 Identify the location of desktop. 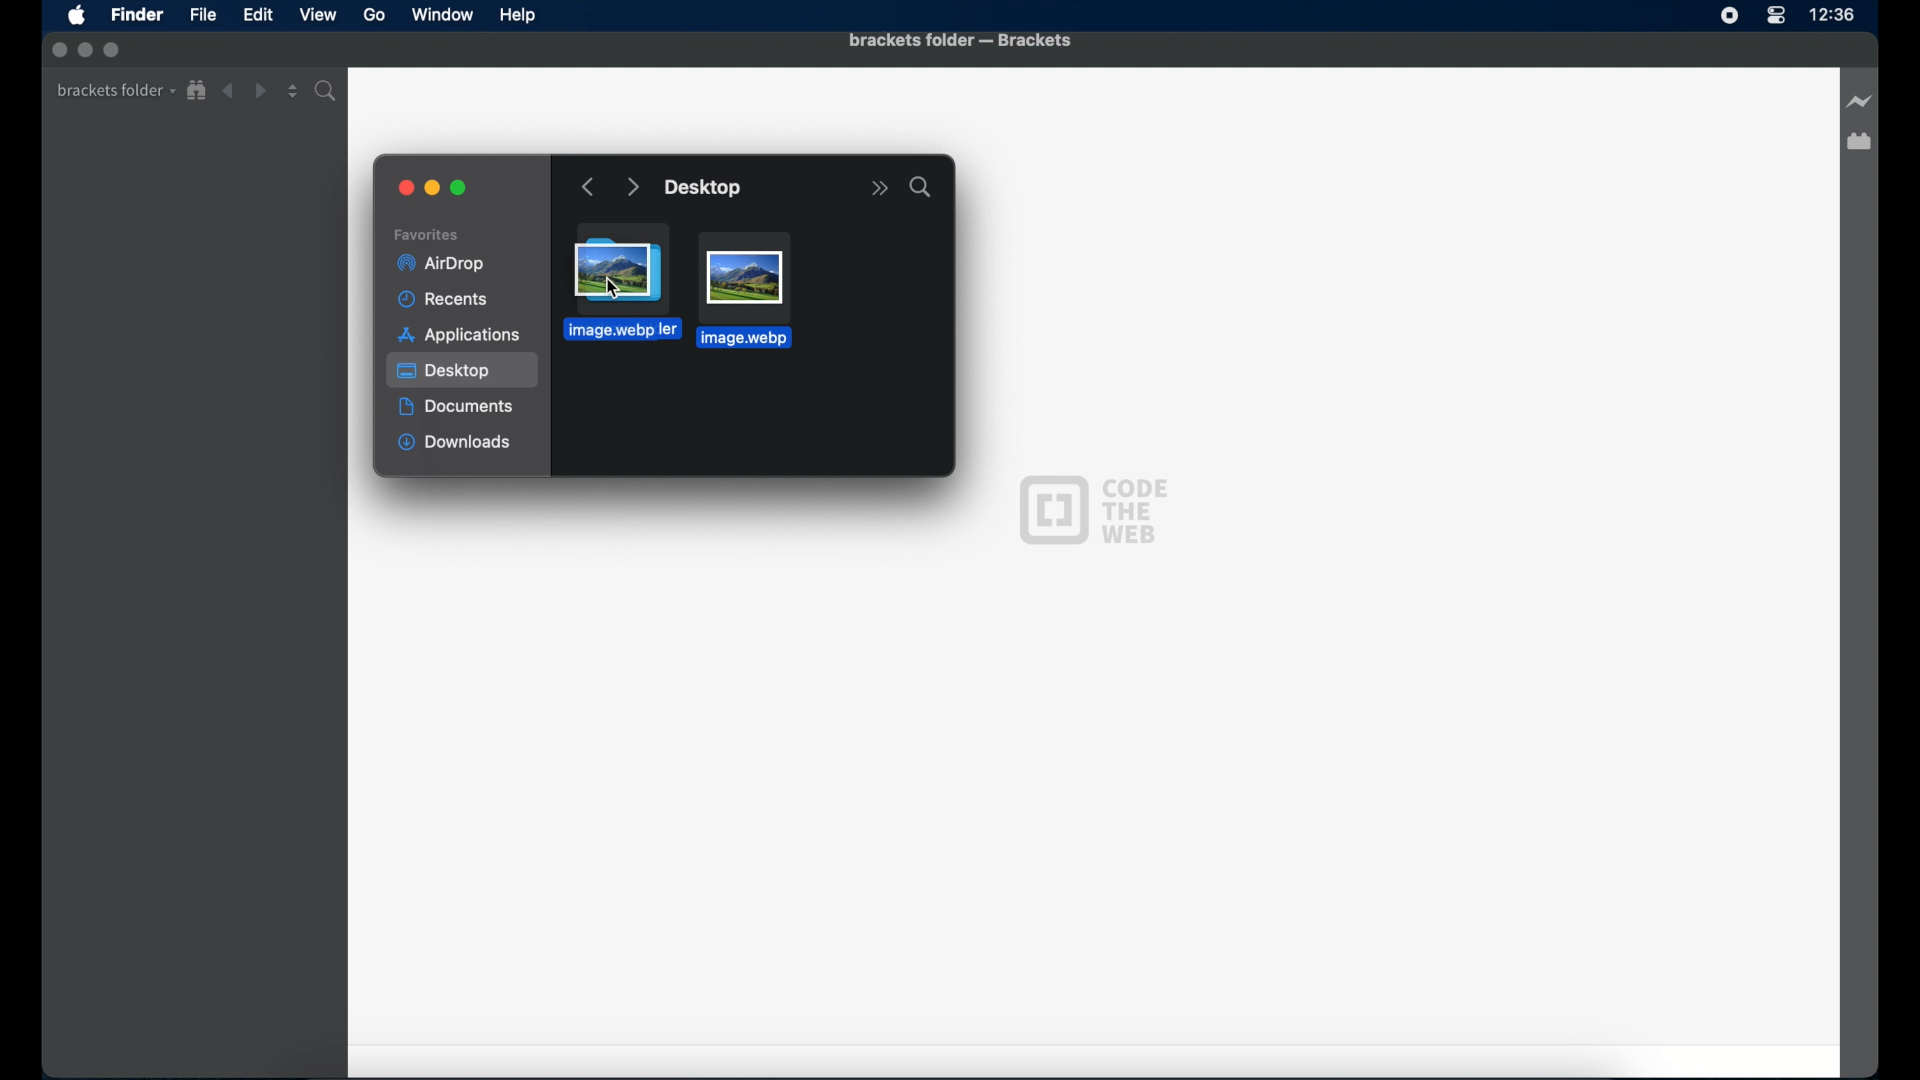
(705, 189).